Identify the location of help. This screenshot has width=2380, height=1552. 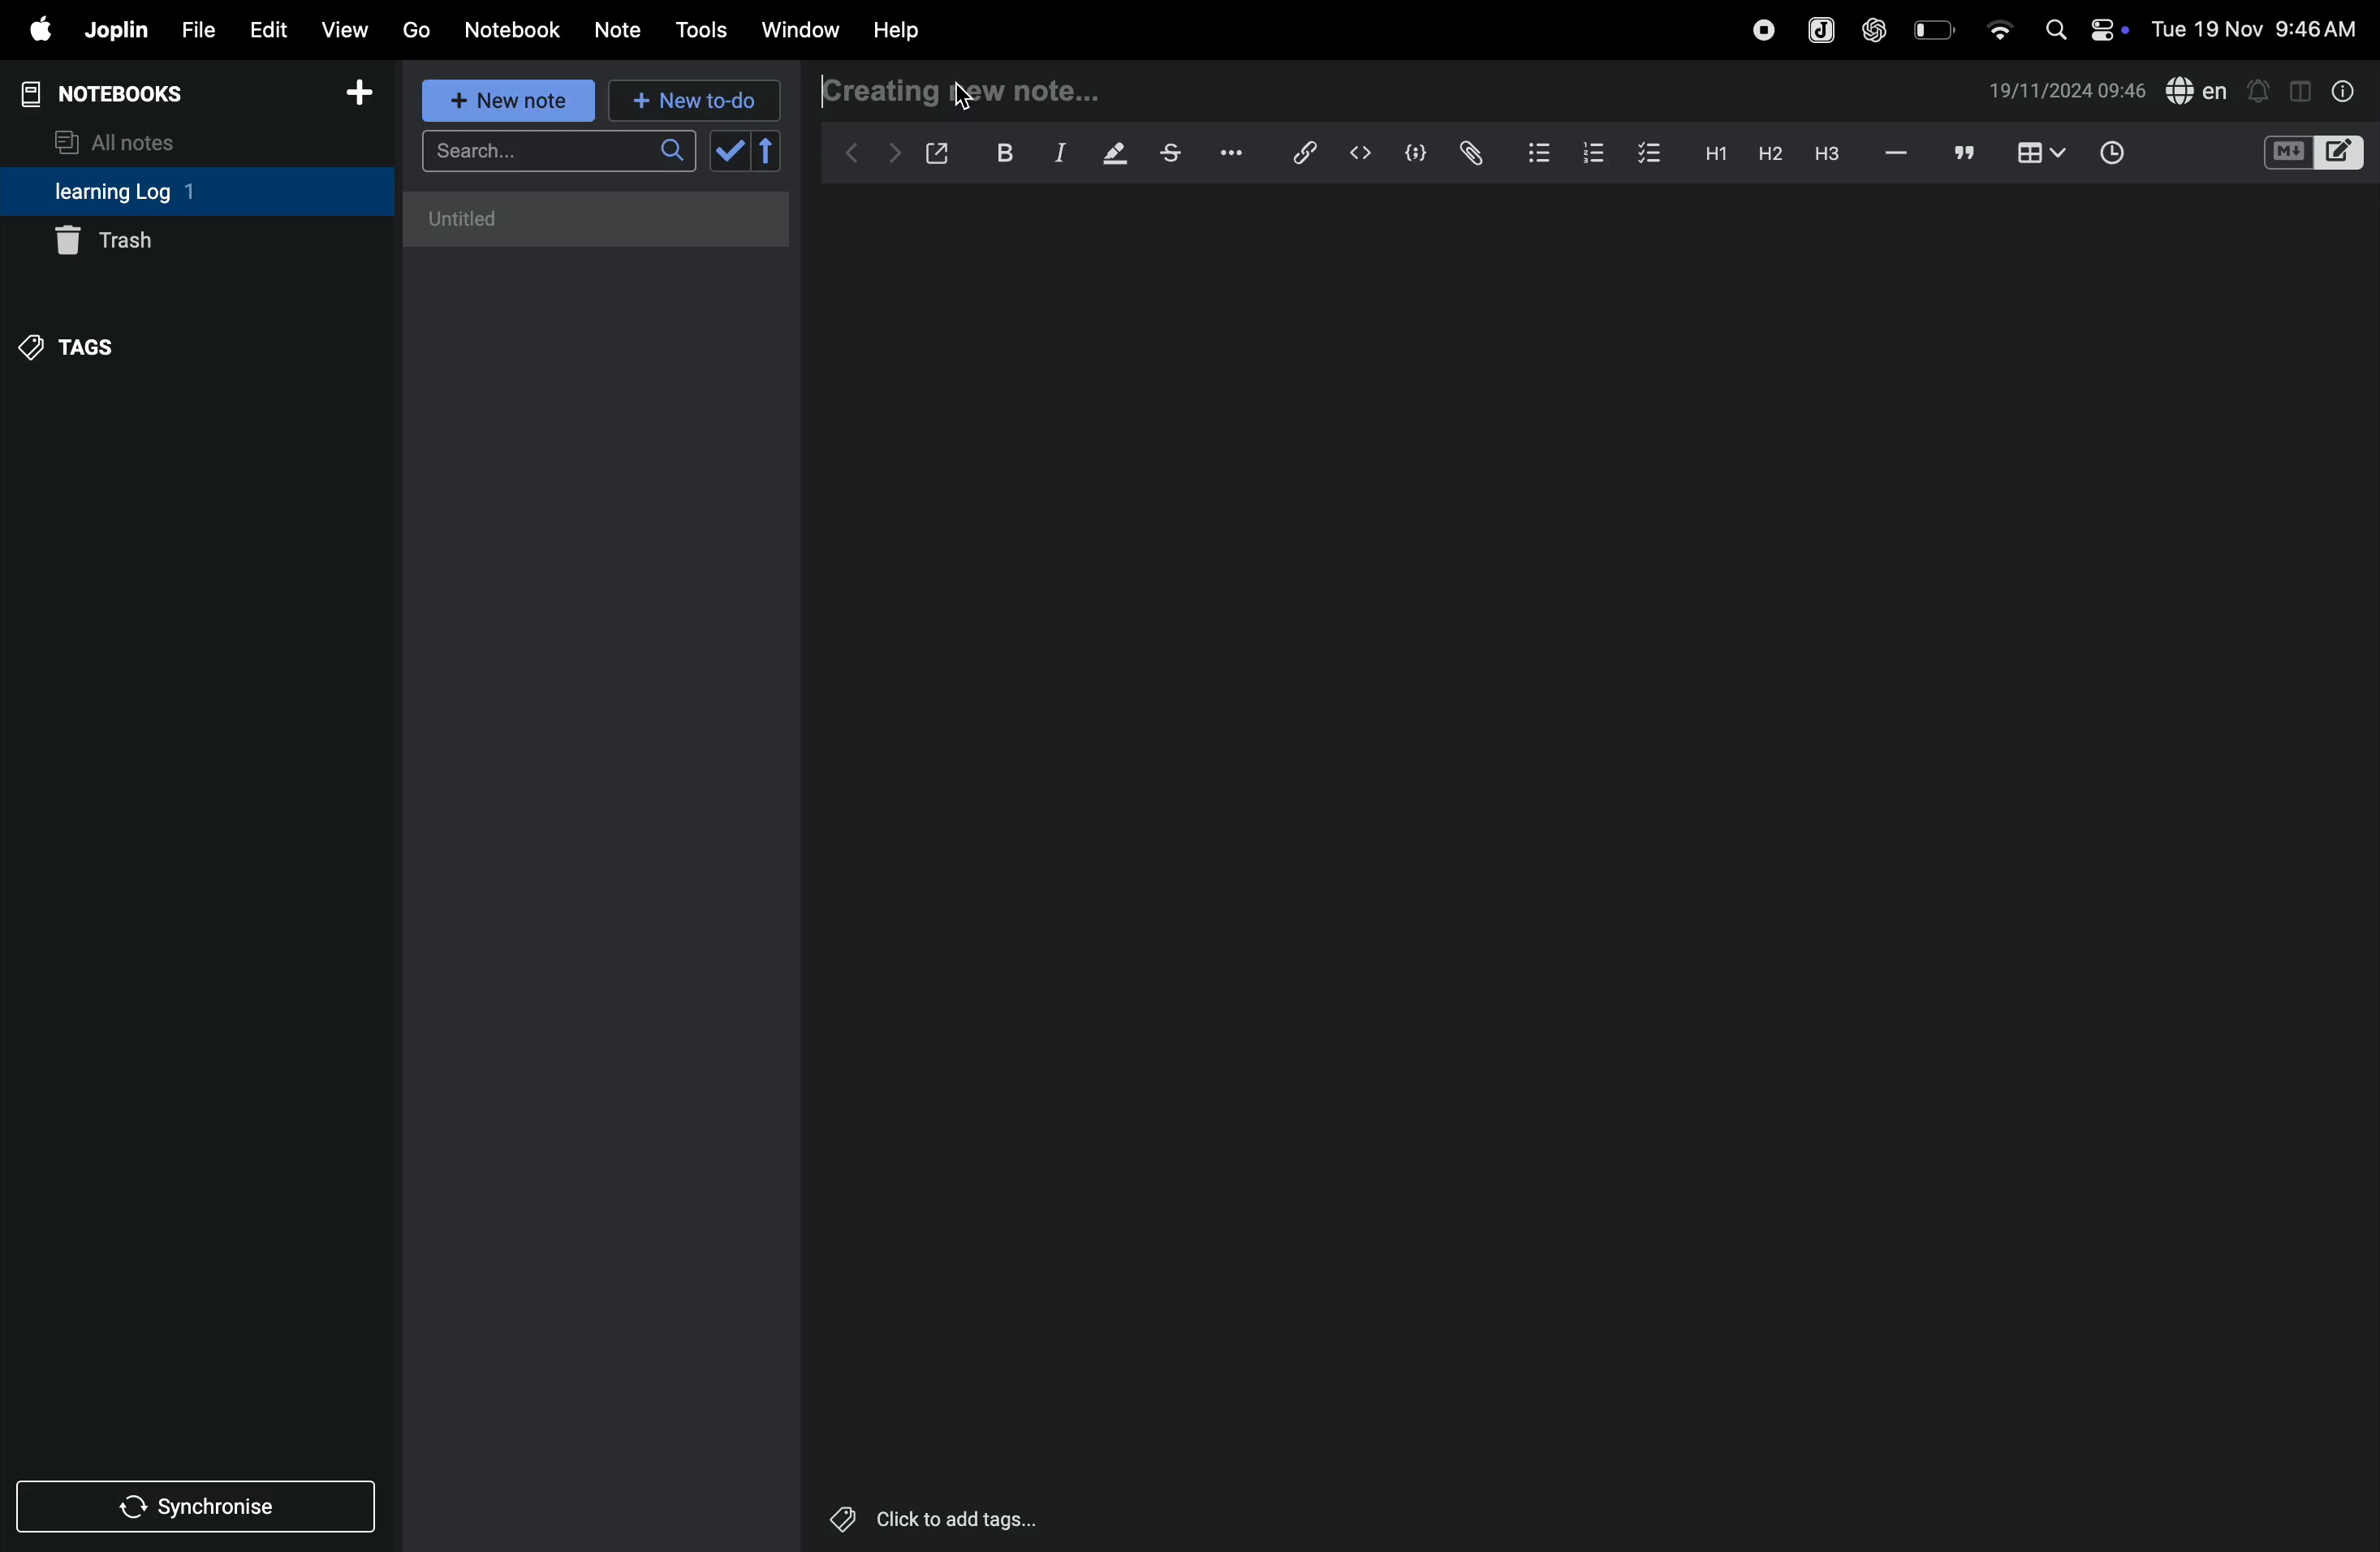
(897, 29).